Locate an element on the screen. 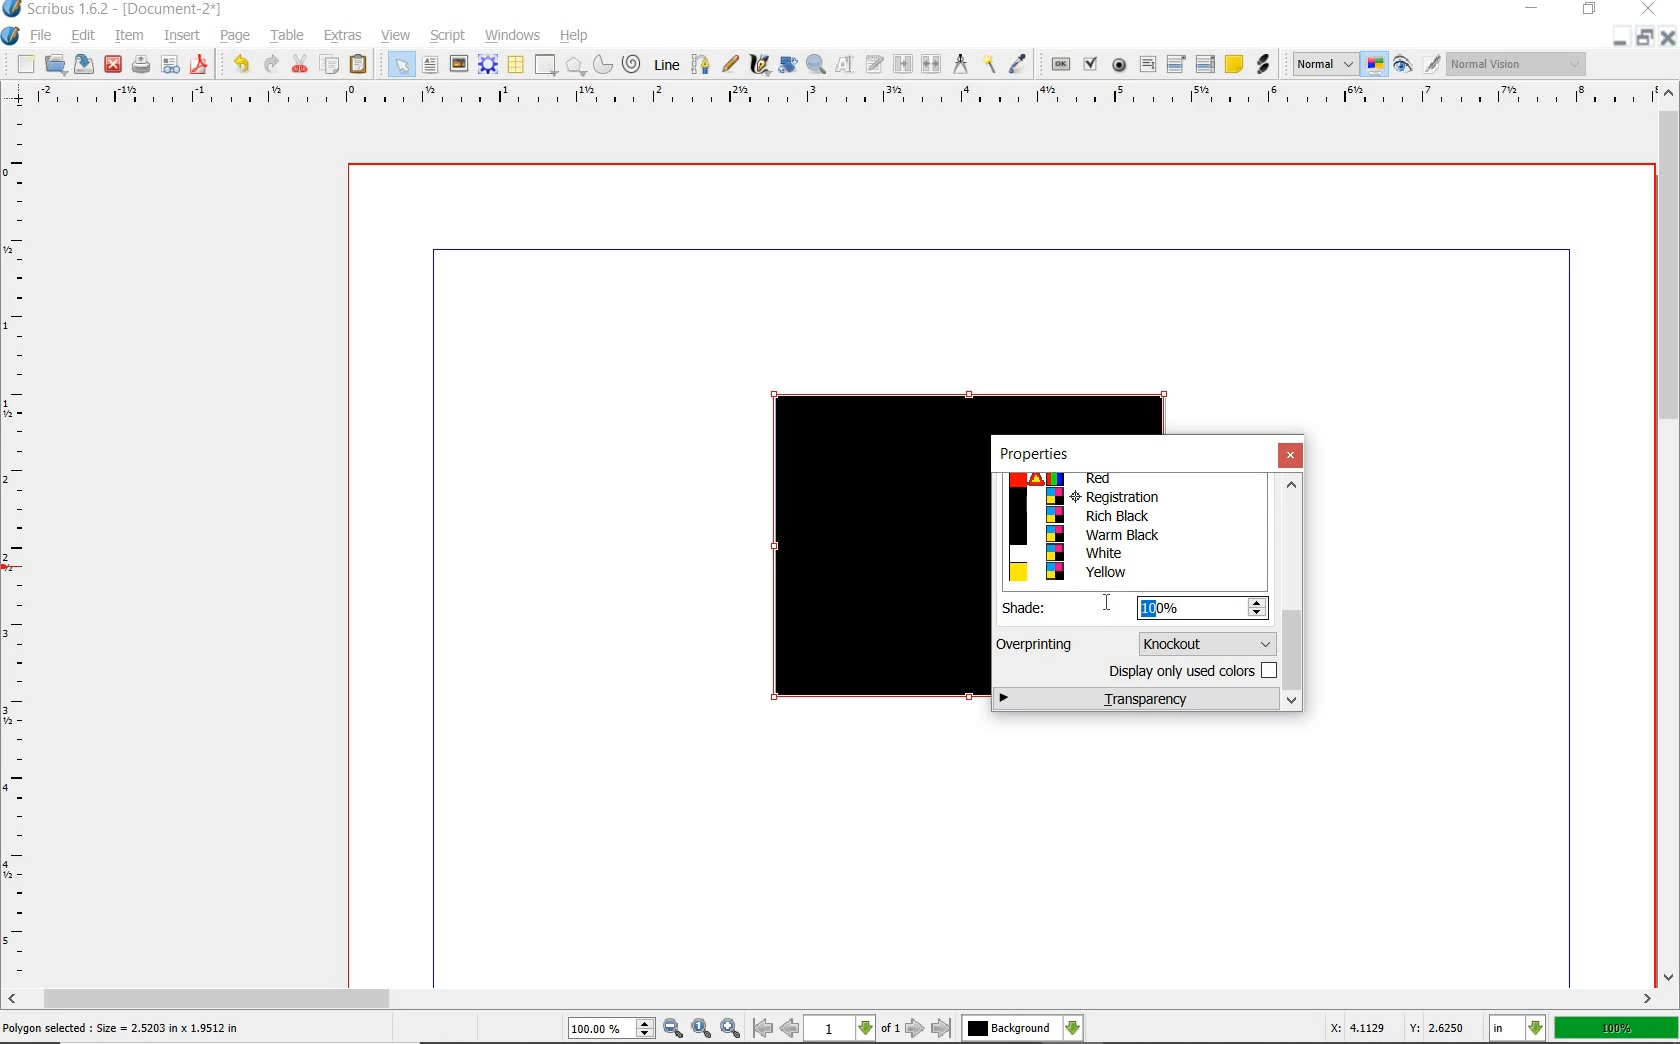 The width and height of the screenshot is (1680, 1044). Warm Black is located at coordinates (1133, 535).